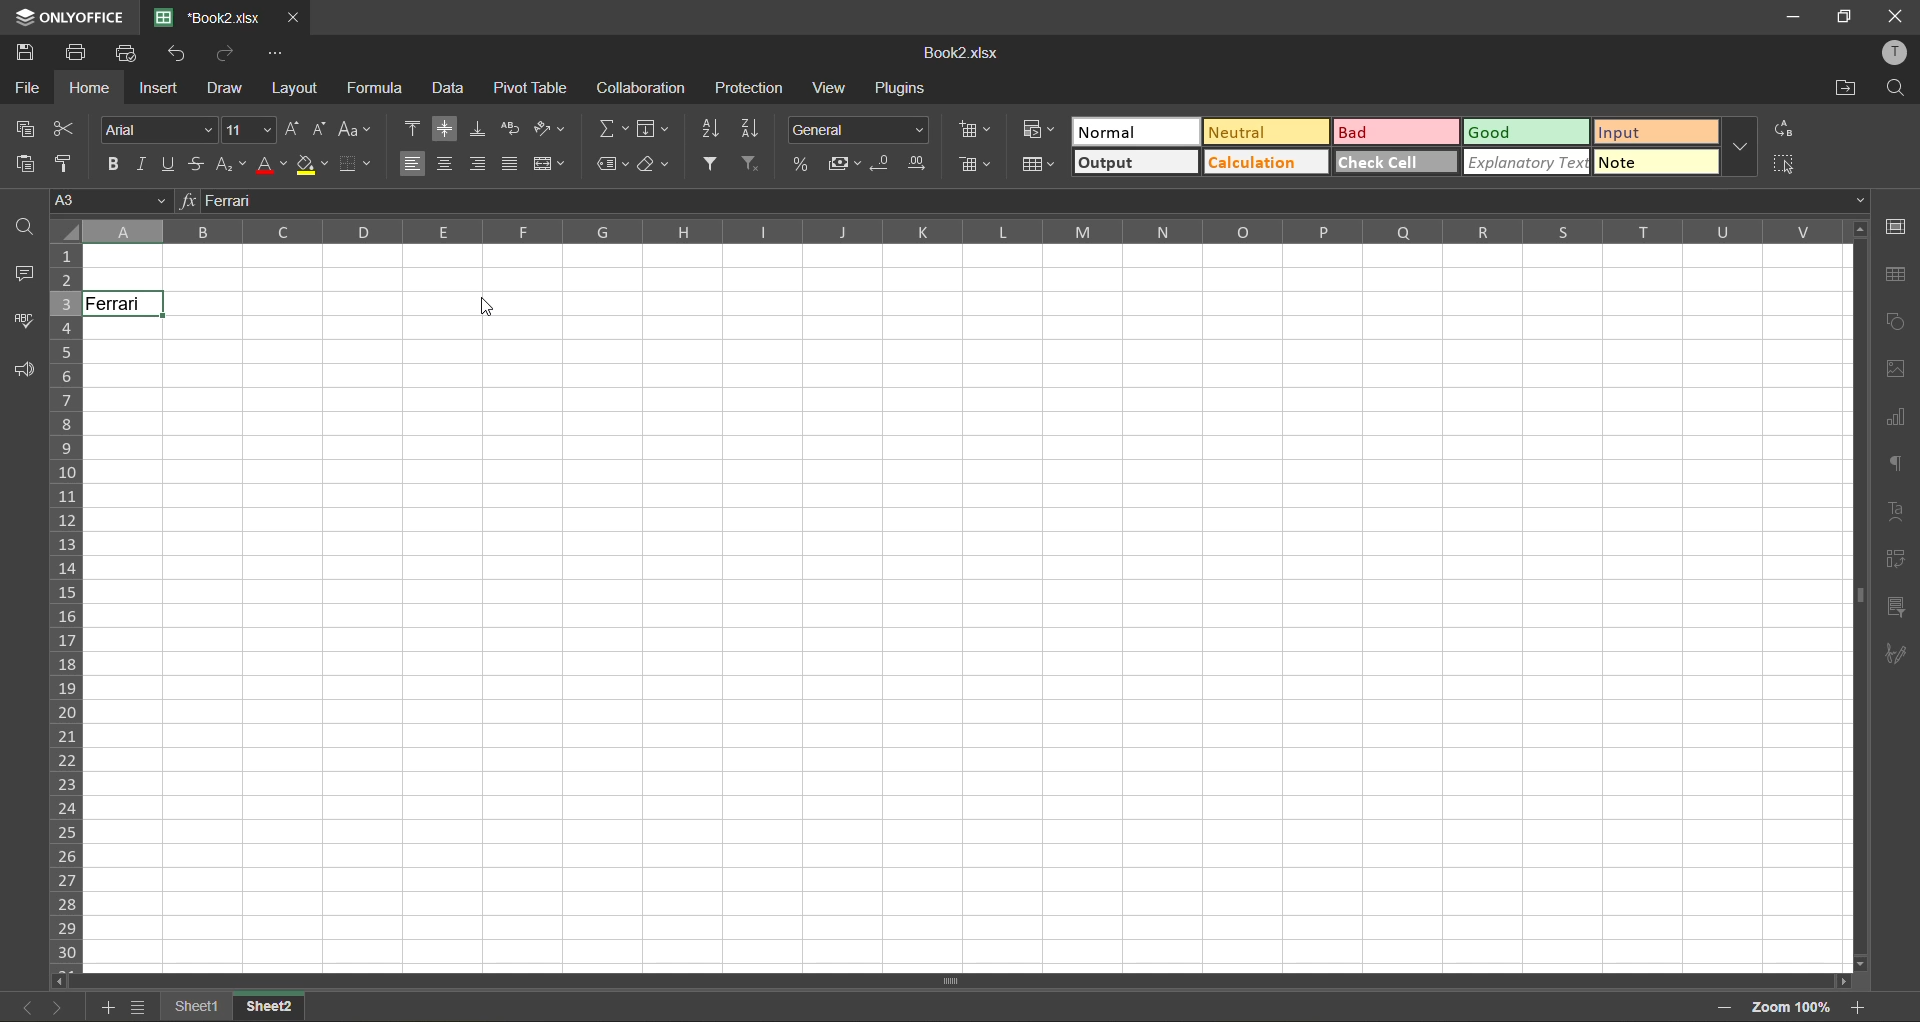 This screenshot has width=1920, height=1022. Describe the element at coordinates (1526, 163) in the screenshot. I see `explanatory text` at that location.